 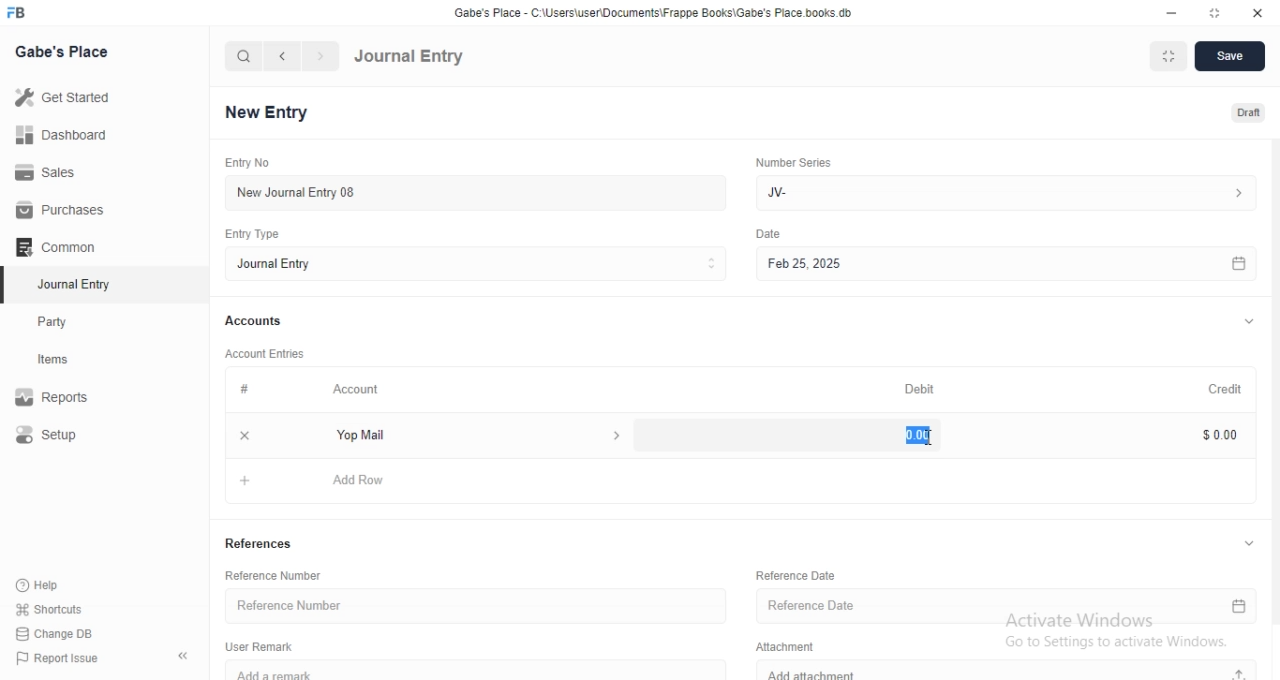 I want to click on expand/collapse, so click(x=1248, y=543).